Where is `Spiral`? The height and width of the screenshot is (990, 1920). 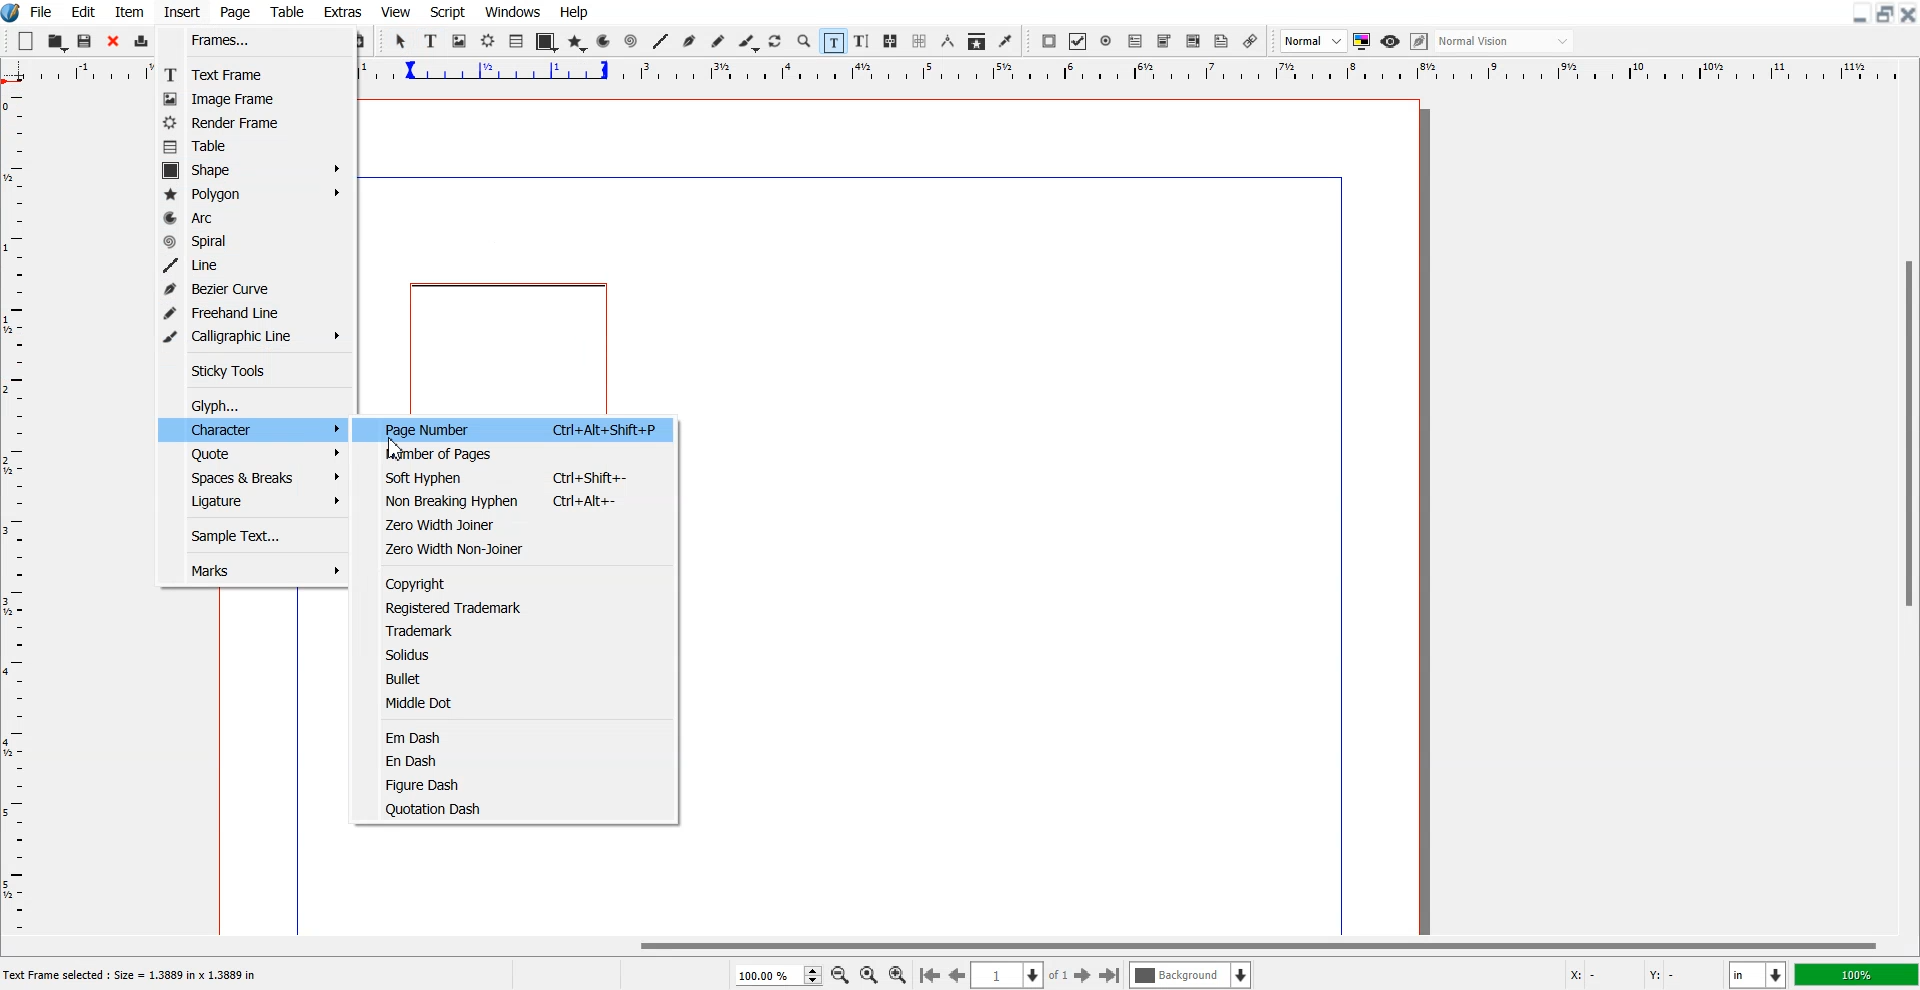 Spiral is located at coordinates (254, 239).